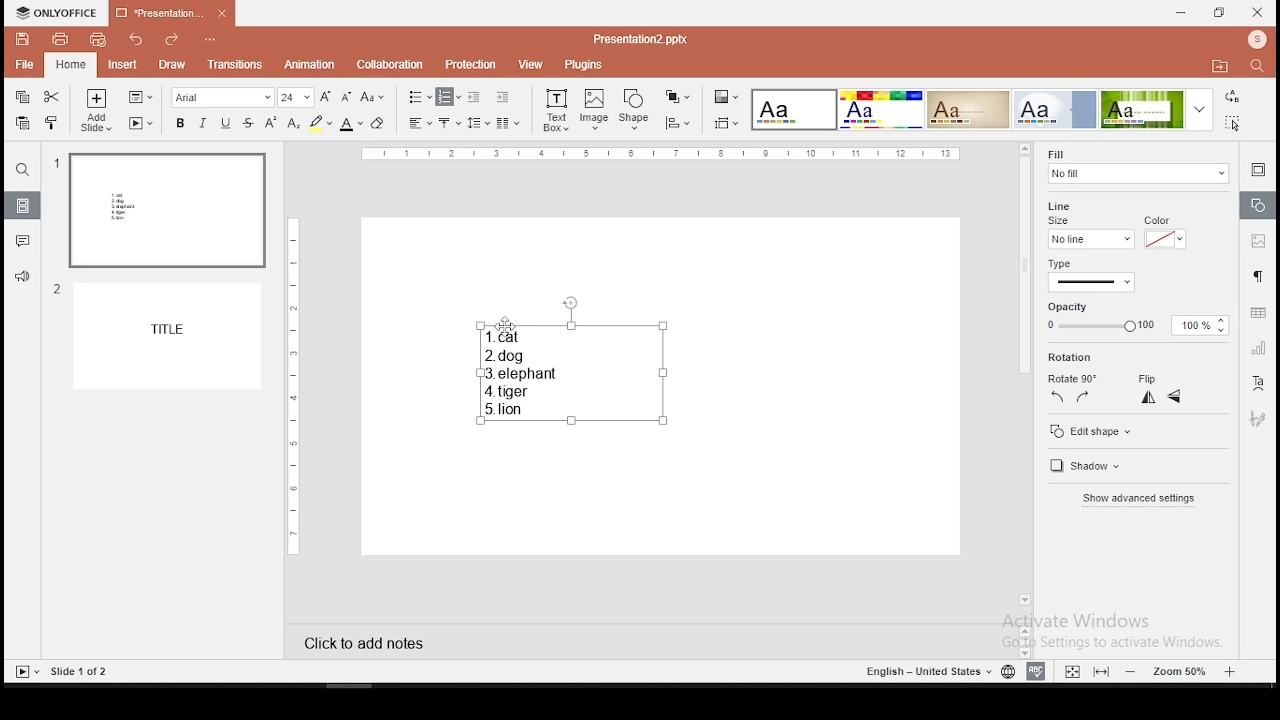 The width and height of the screenshot is (1280, 720). I want to click on restore, so click(1220, 13).